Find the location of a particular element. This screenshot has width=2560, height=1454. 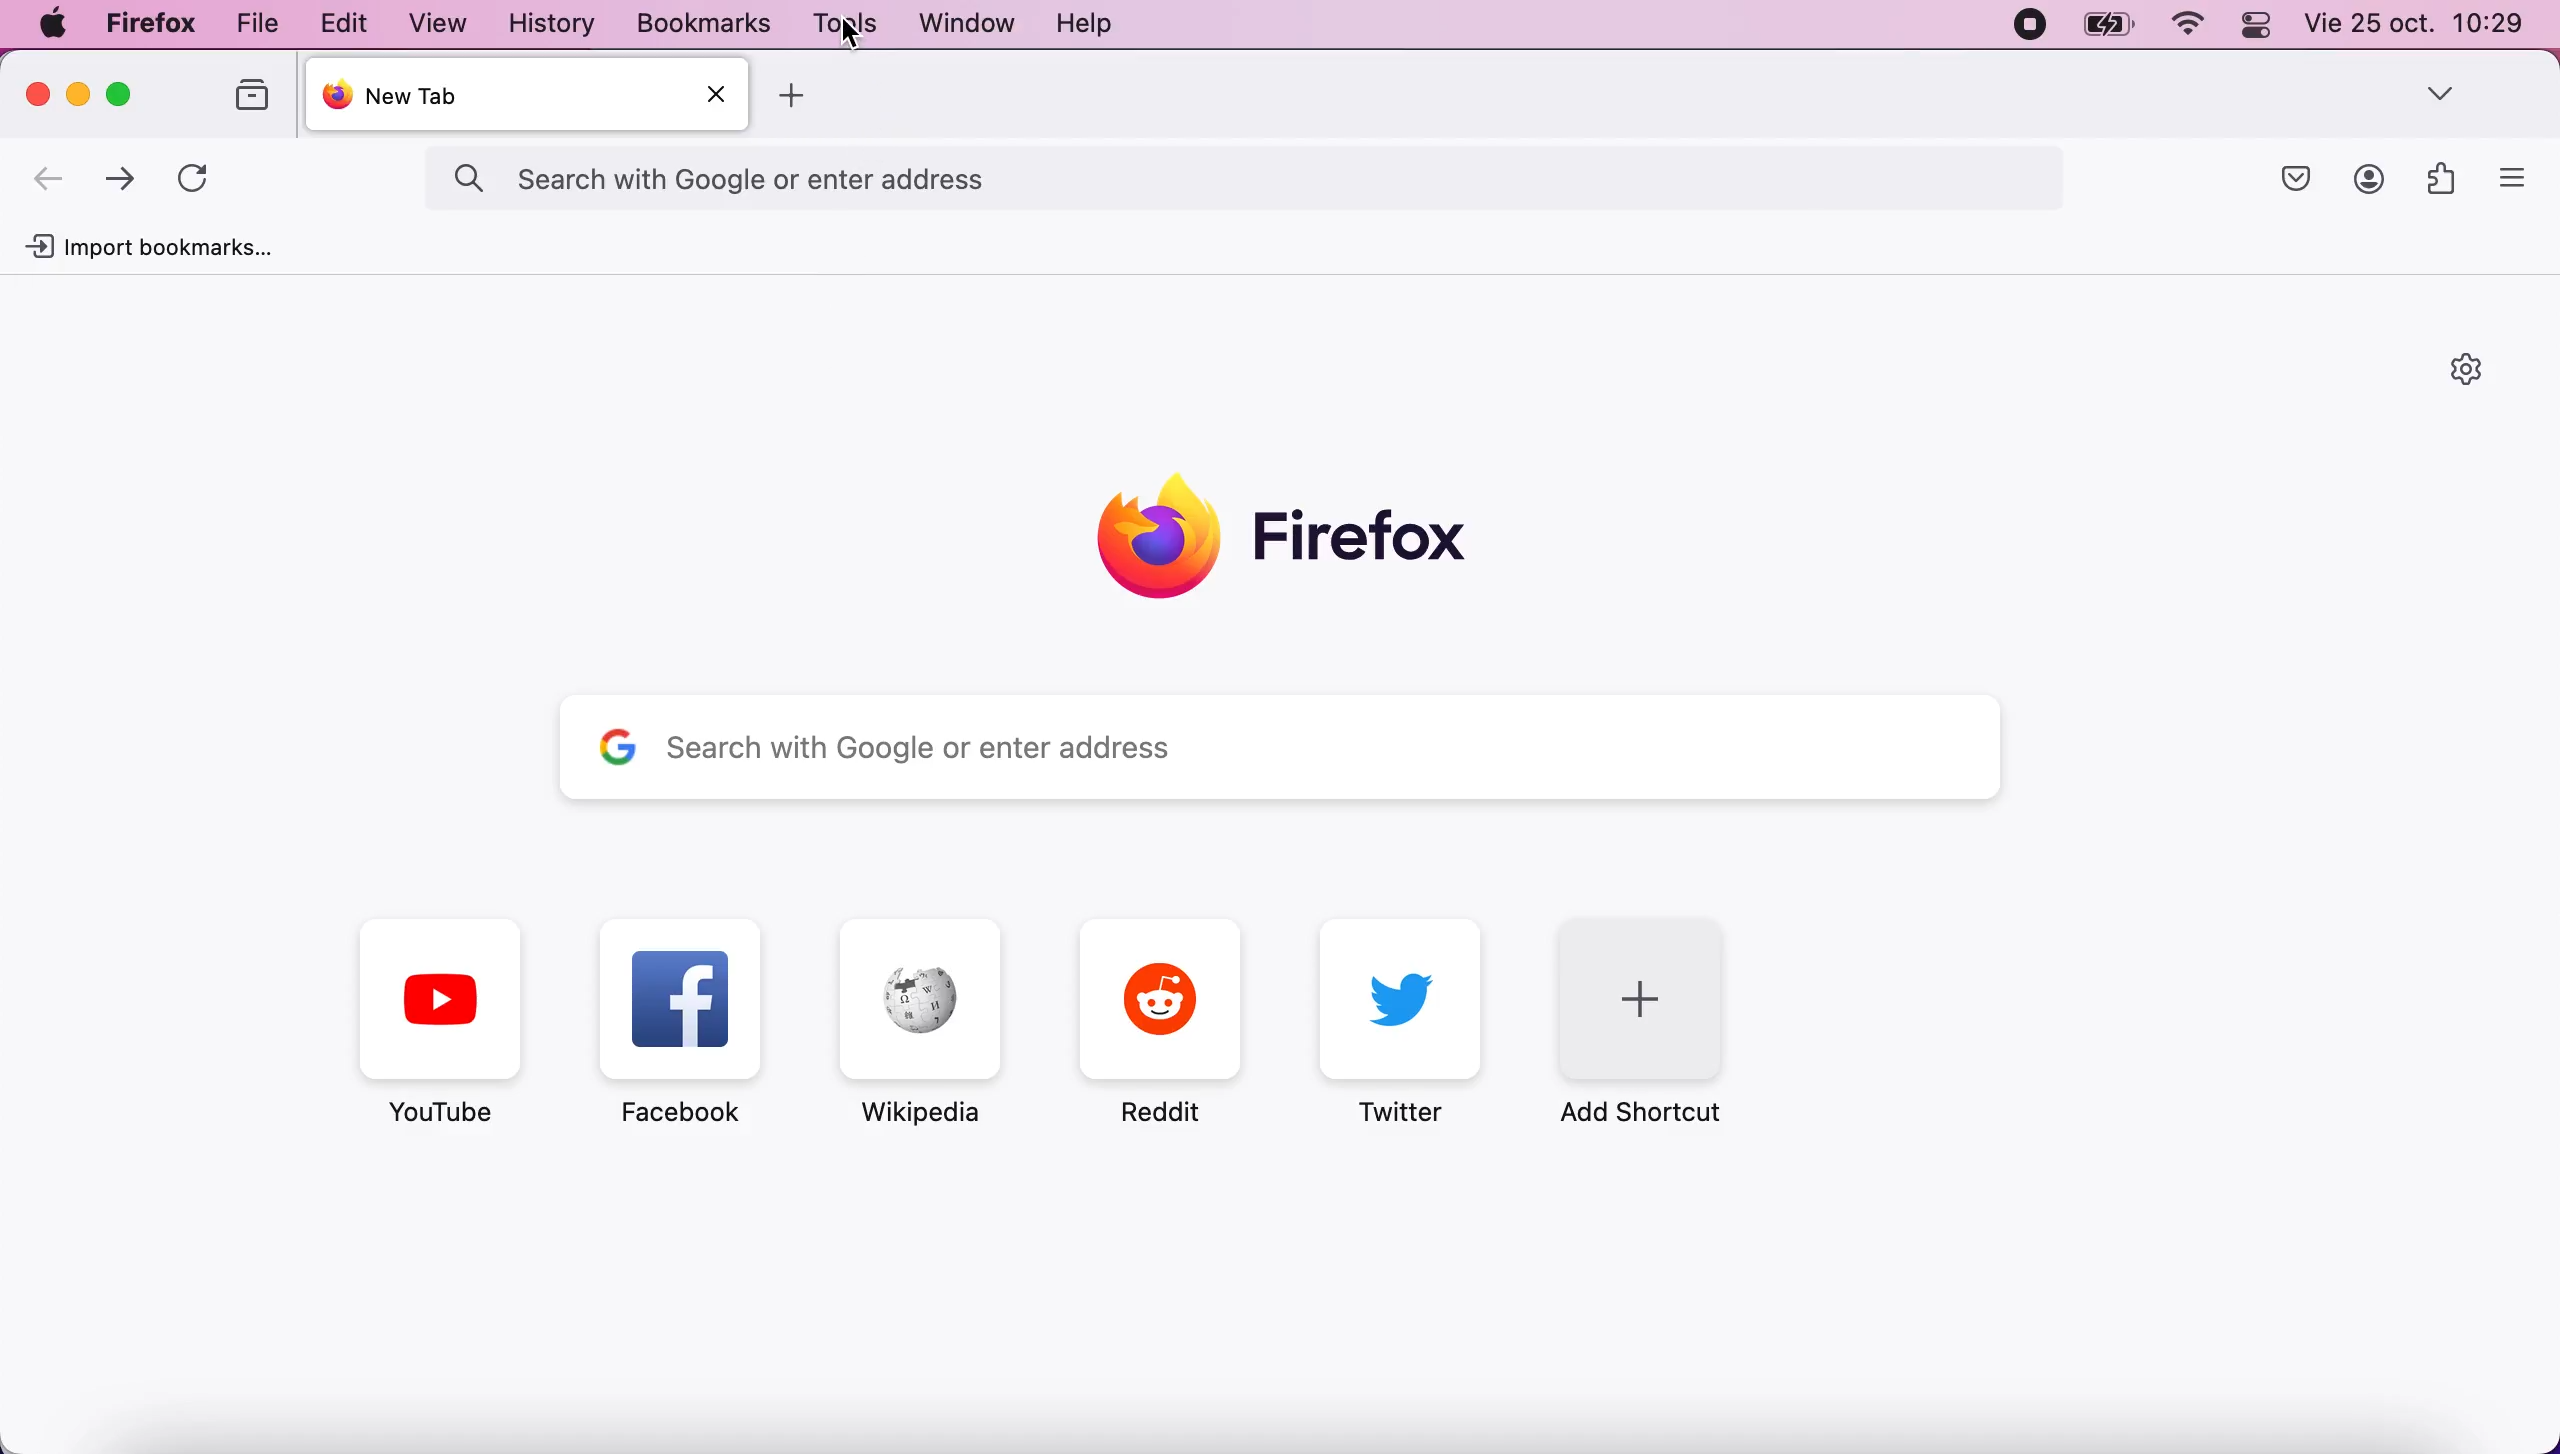

Import Bookmarks is located at coordinates (147, 247).